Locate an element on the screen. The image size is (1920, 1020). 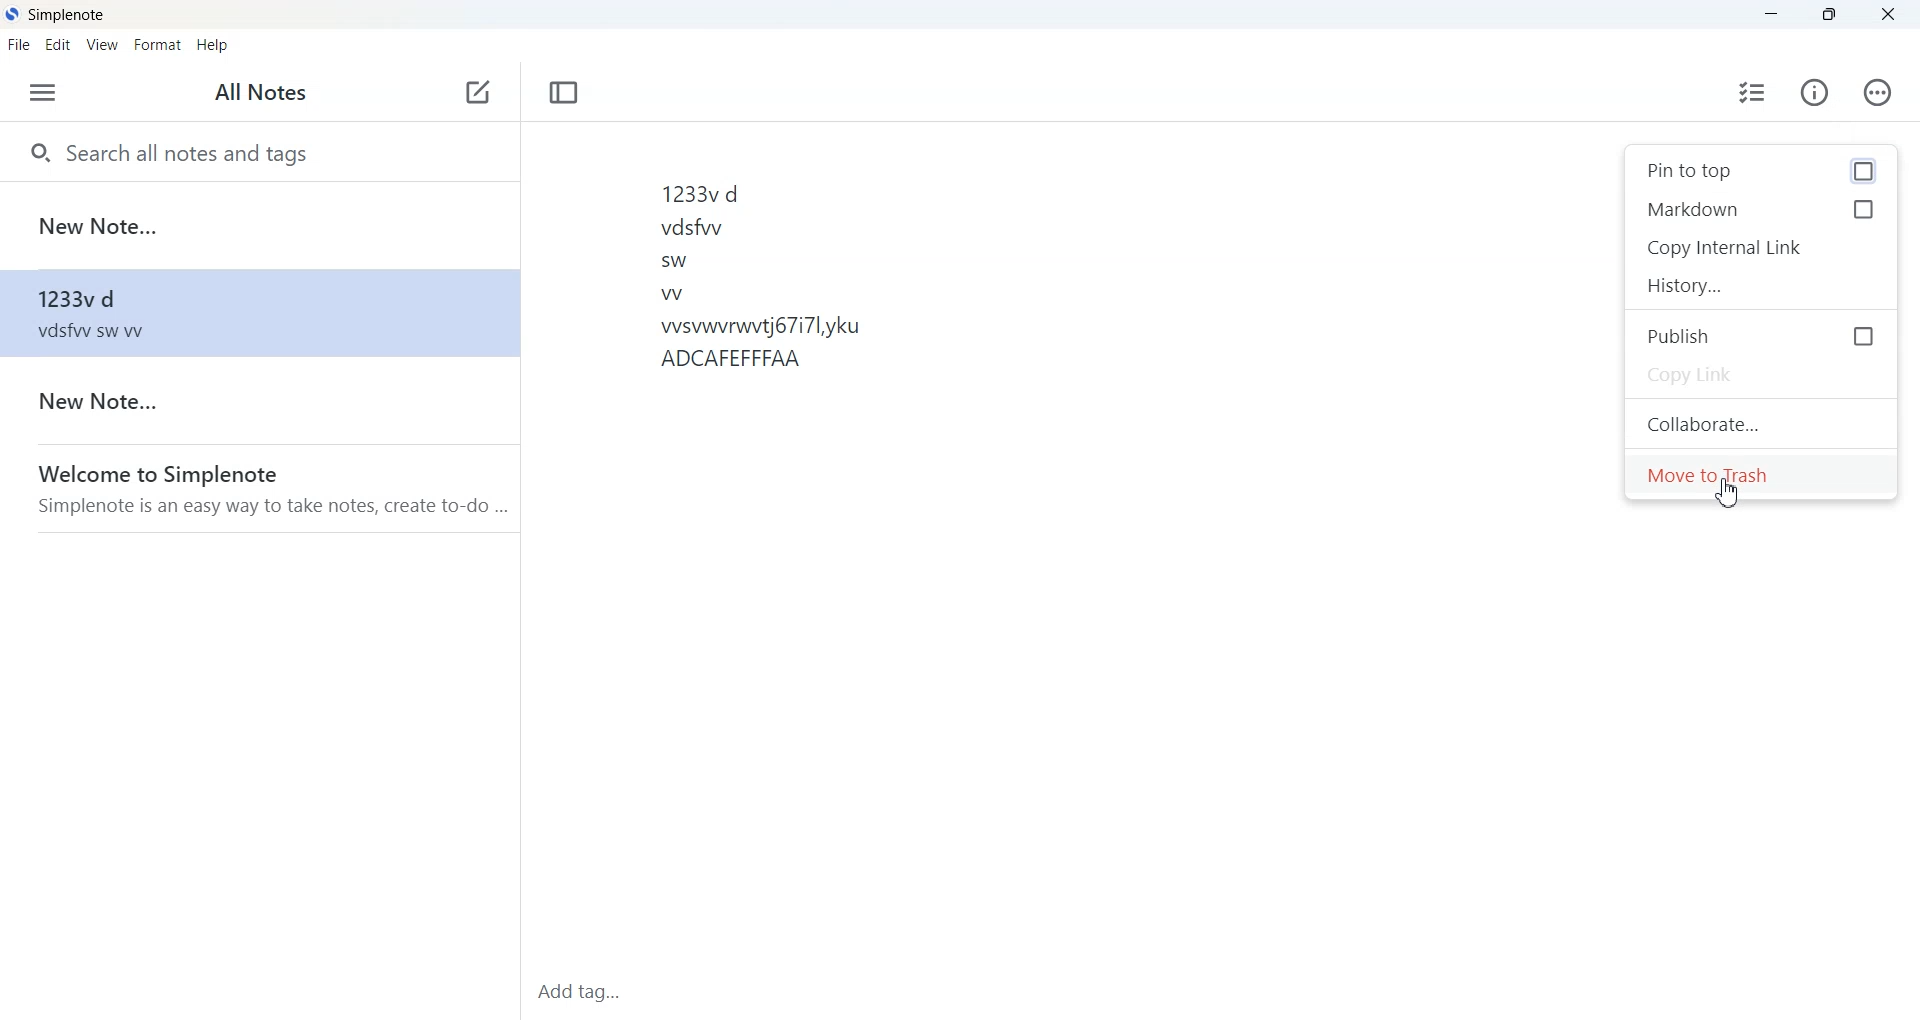
welcome to simplenote is located at coordinates (258, 488).